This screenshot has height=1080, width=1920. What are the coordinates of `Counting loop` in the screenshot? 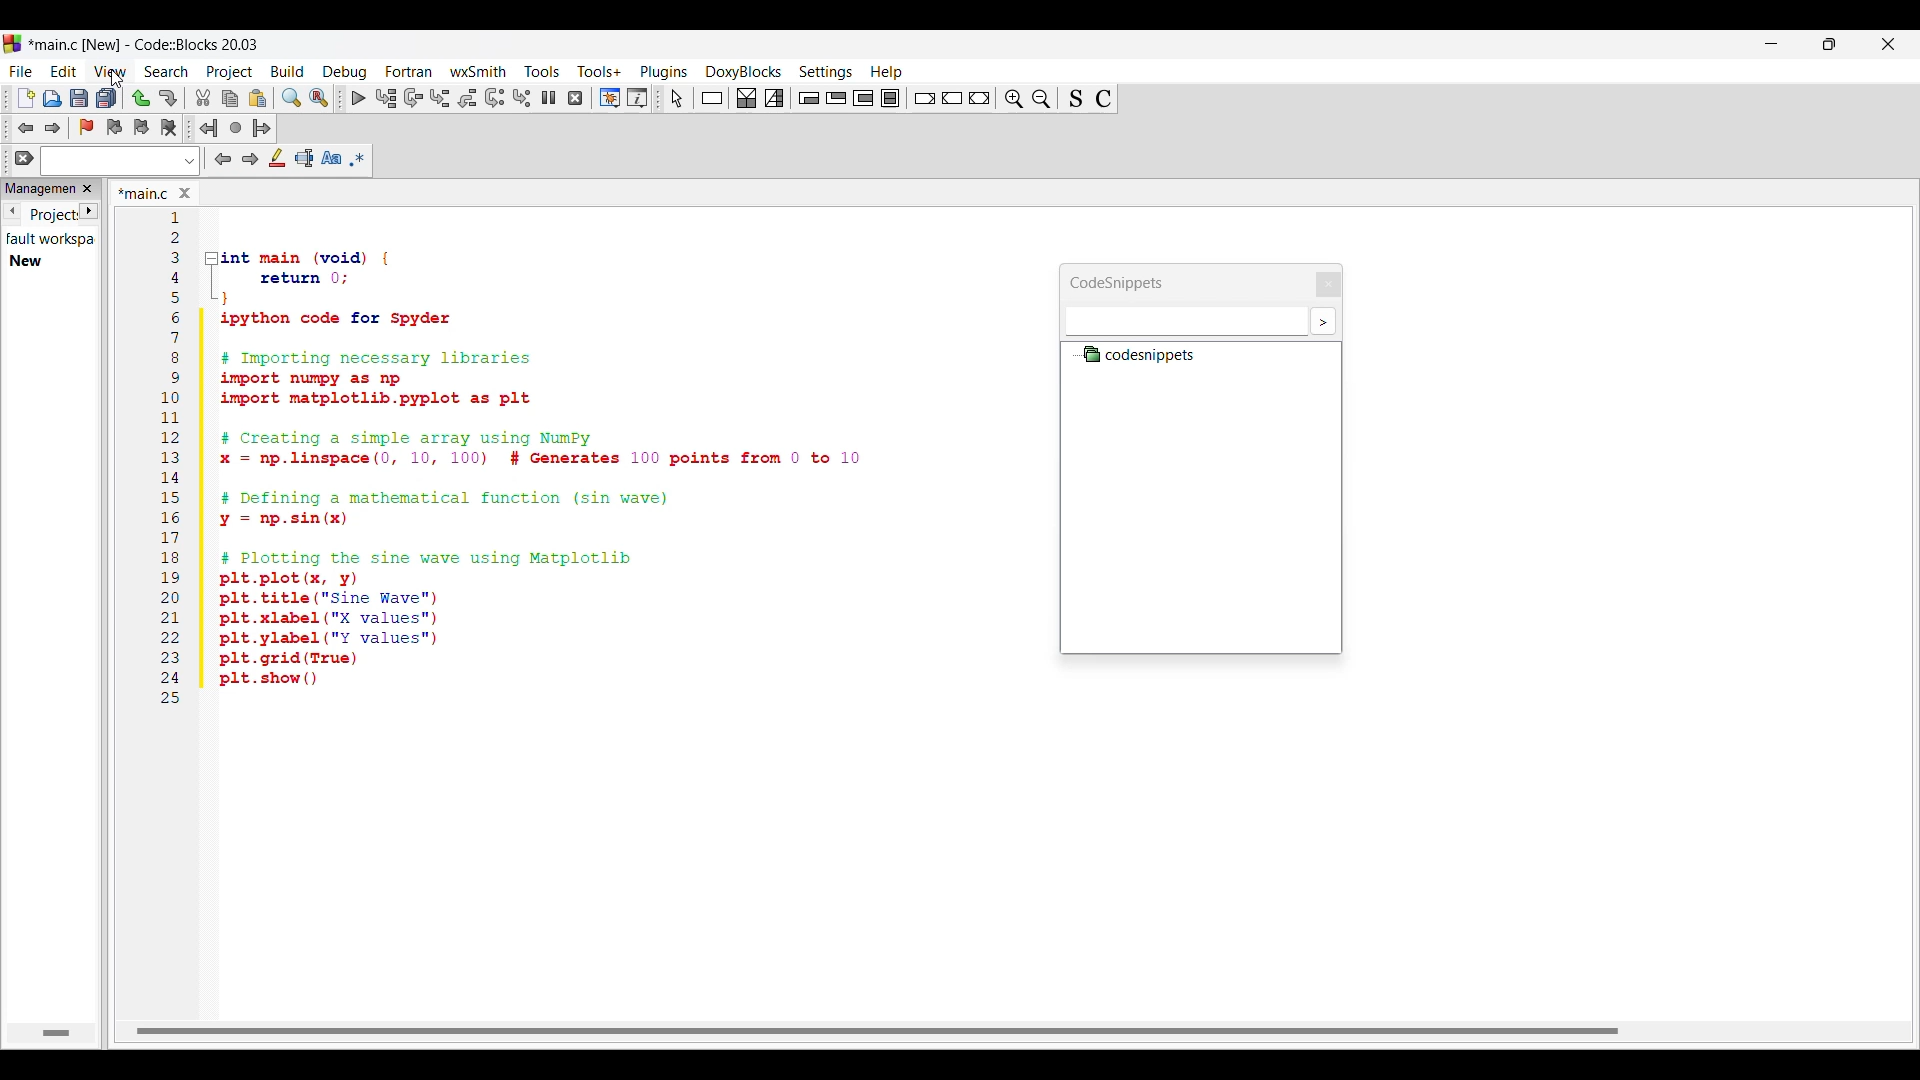 It's located at (863, 98).